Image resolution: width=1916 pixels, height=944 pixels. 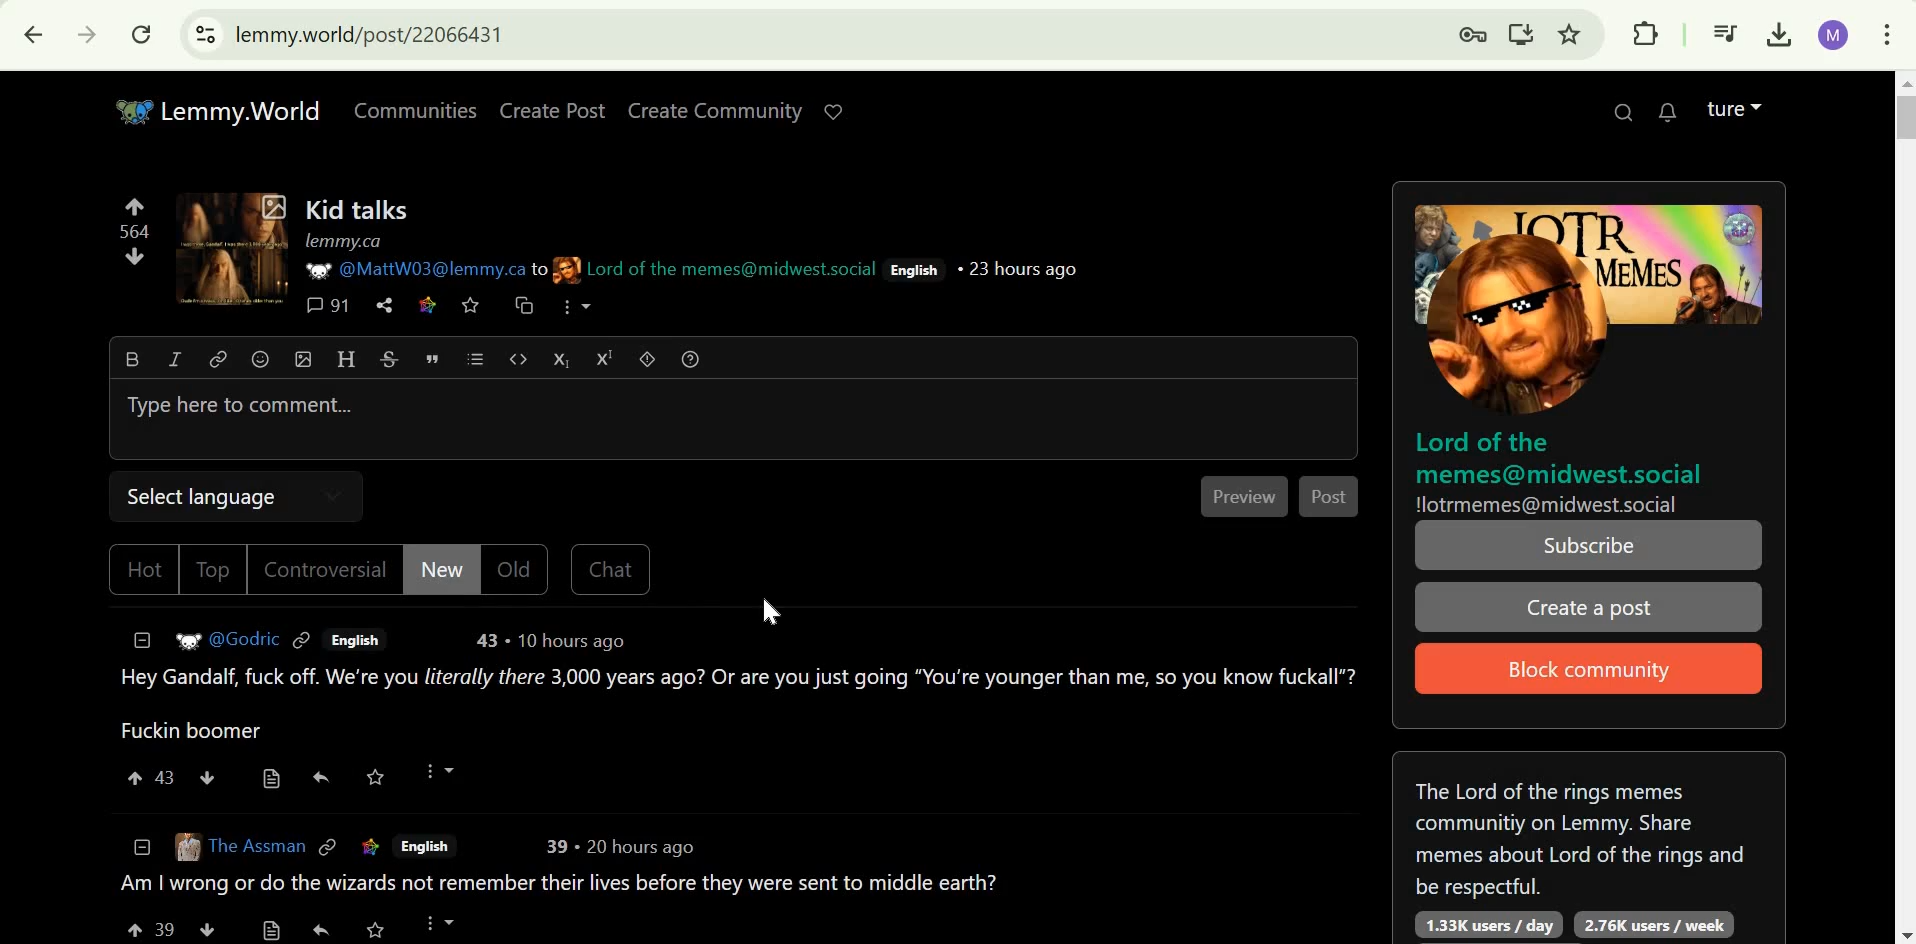 What do you see at coordinates (303, 638) in the screenshot?
I see `link` at bounding box center [303, 638].